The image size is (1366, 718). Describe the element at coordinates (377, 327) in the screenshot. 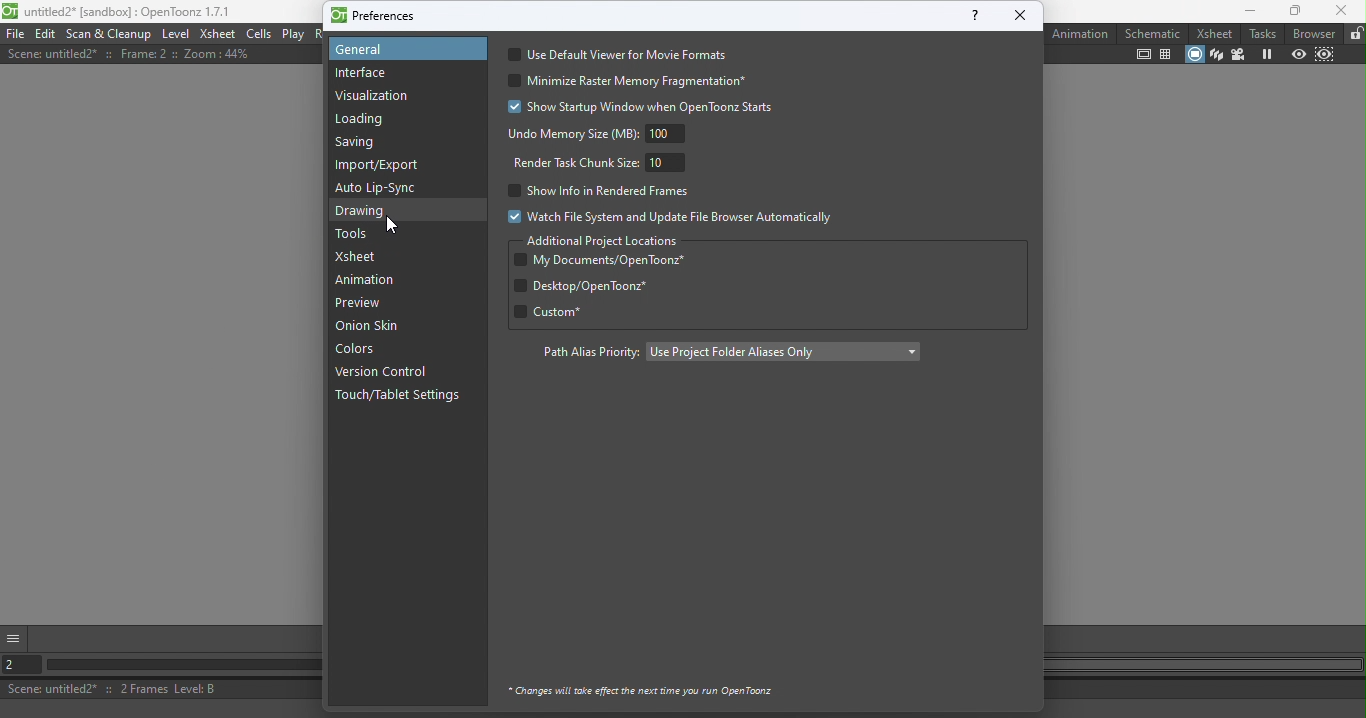

I see `Onion skin` at that location.